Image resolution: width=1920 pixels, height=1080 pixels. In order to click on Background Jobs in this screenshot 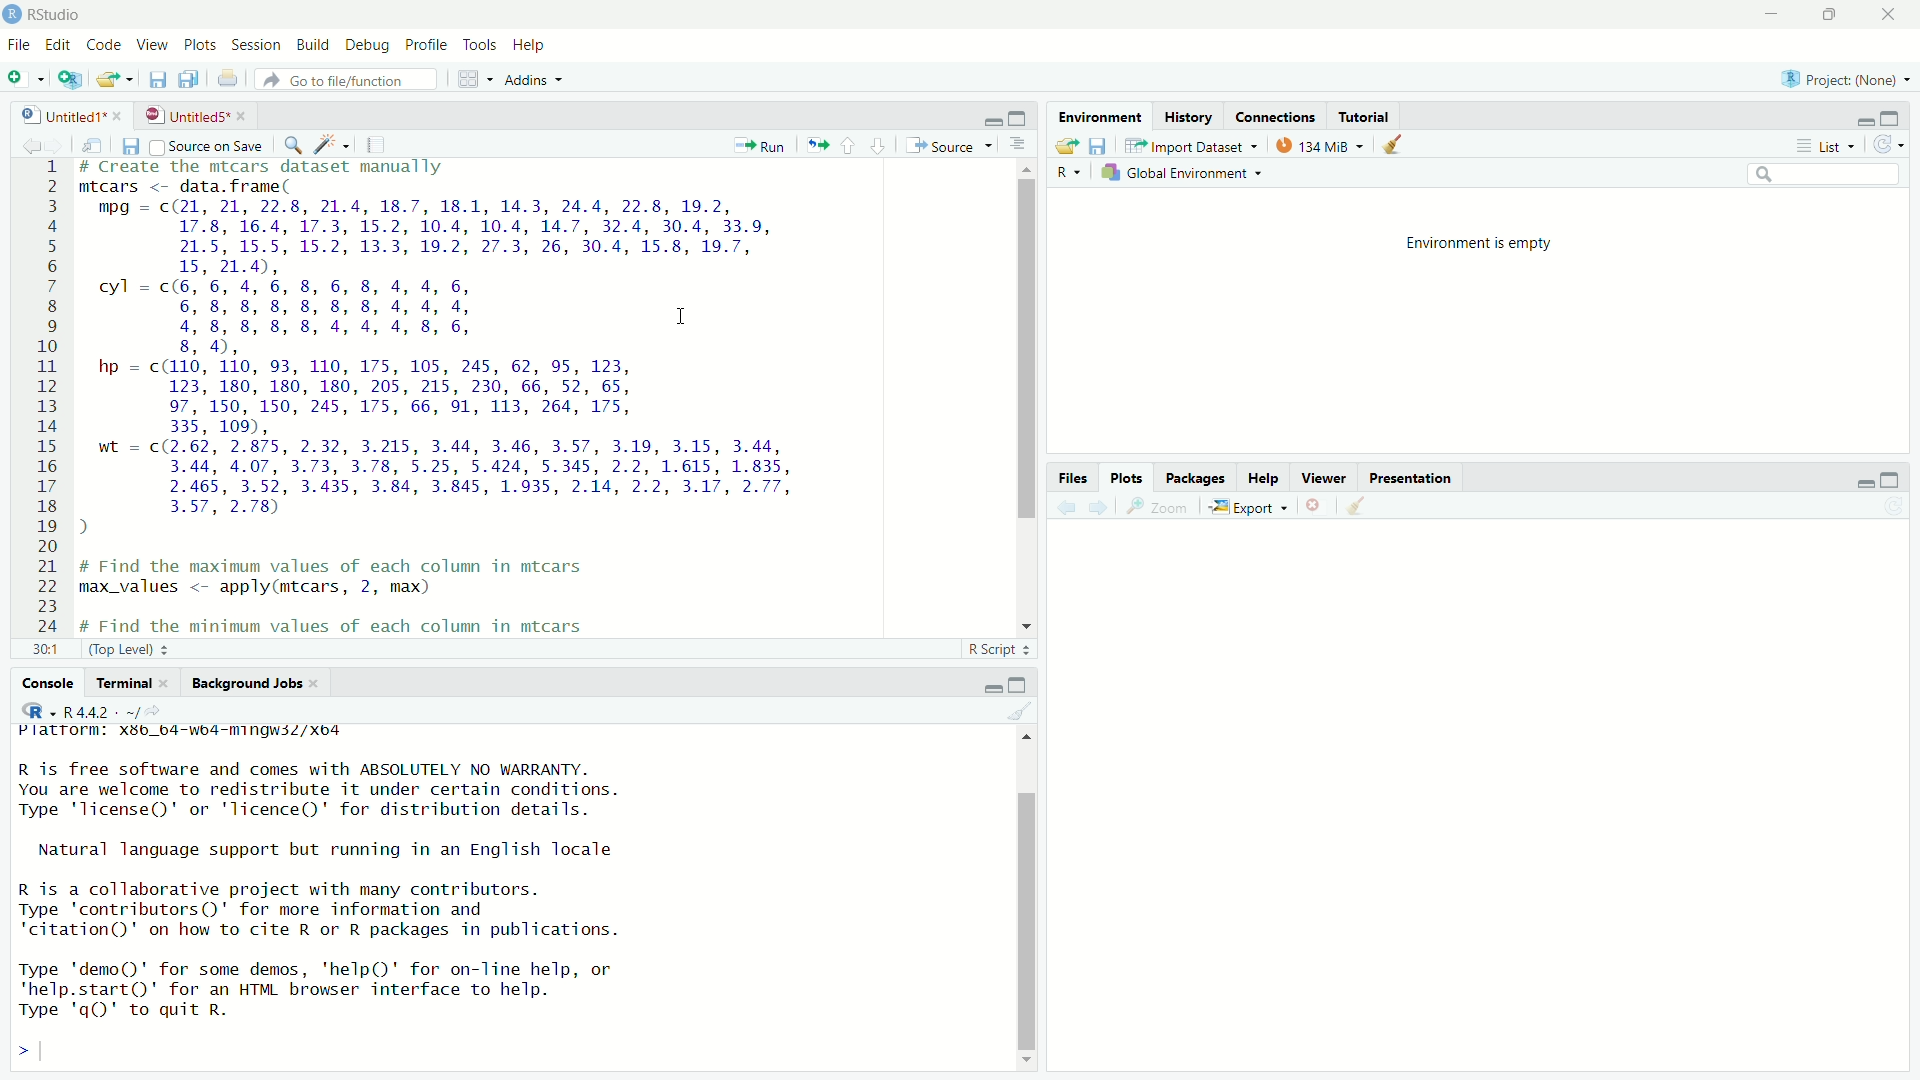, I will do `click(245, 684)`.